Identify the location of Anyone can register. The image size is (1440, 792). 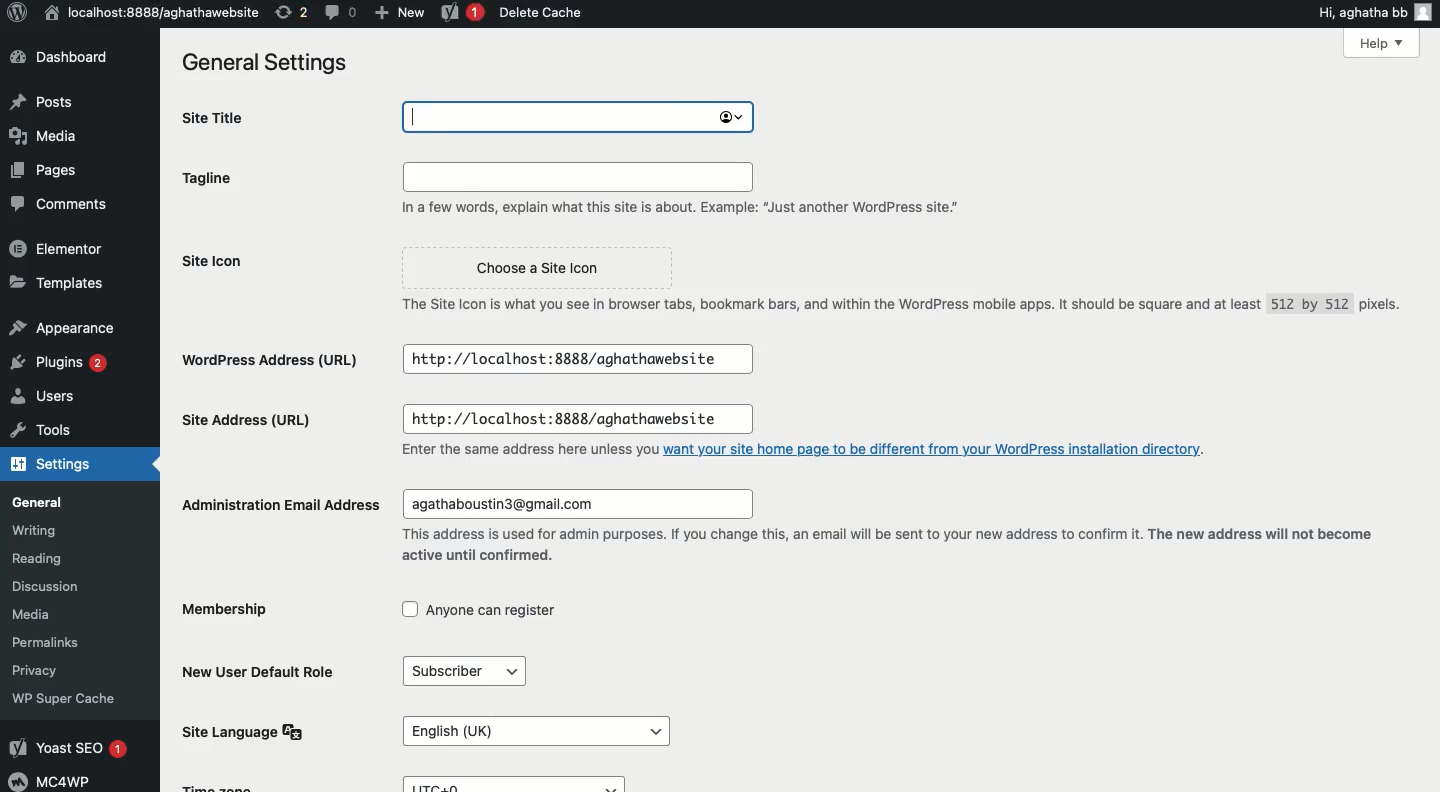
(483, 610).